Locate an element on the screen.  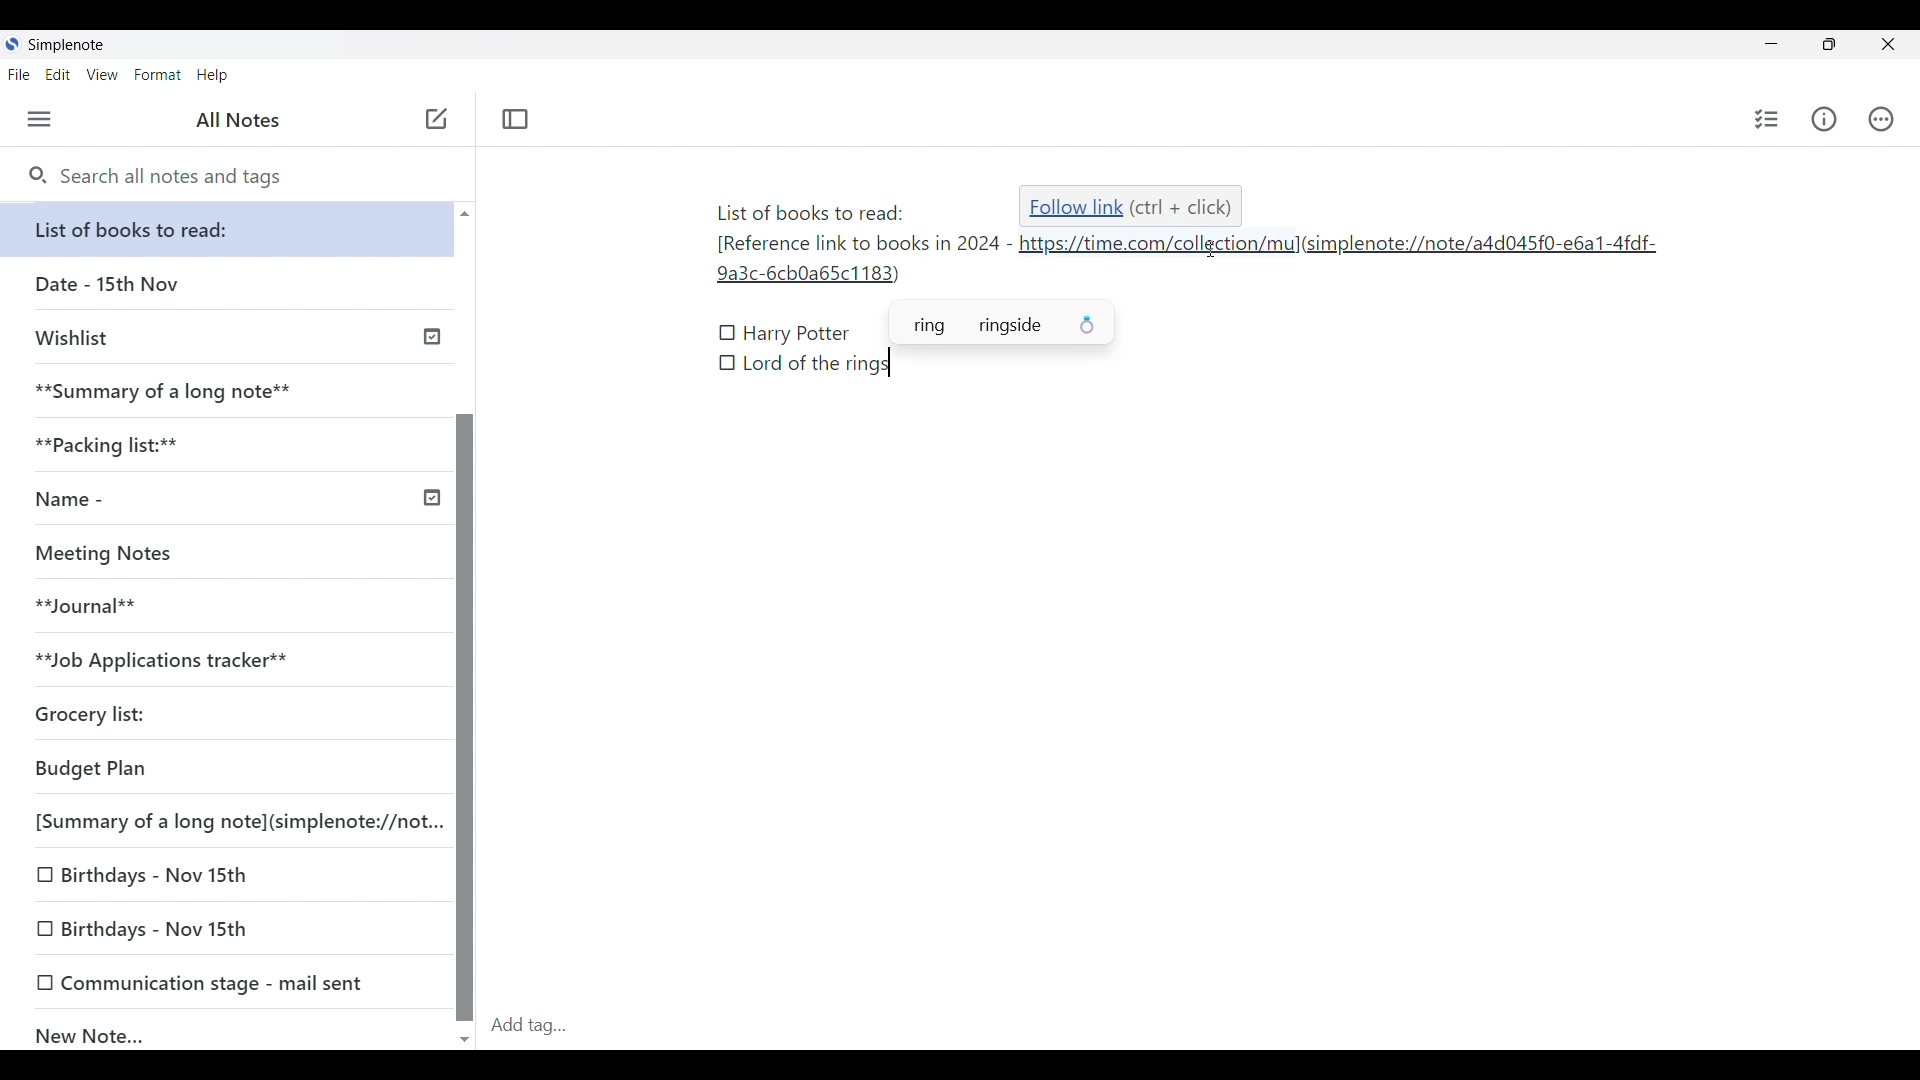
All Notes is located at coordinates (235, 120).